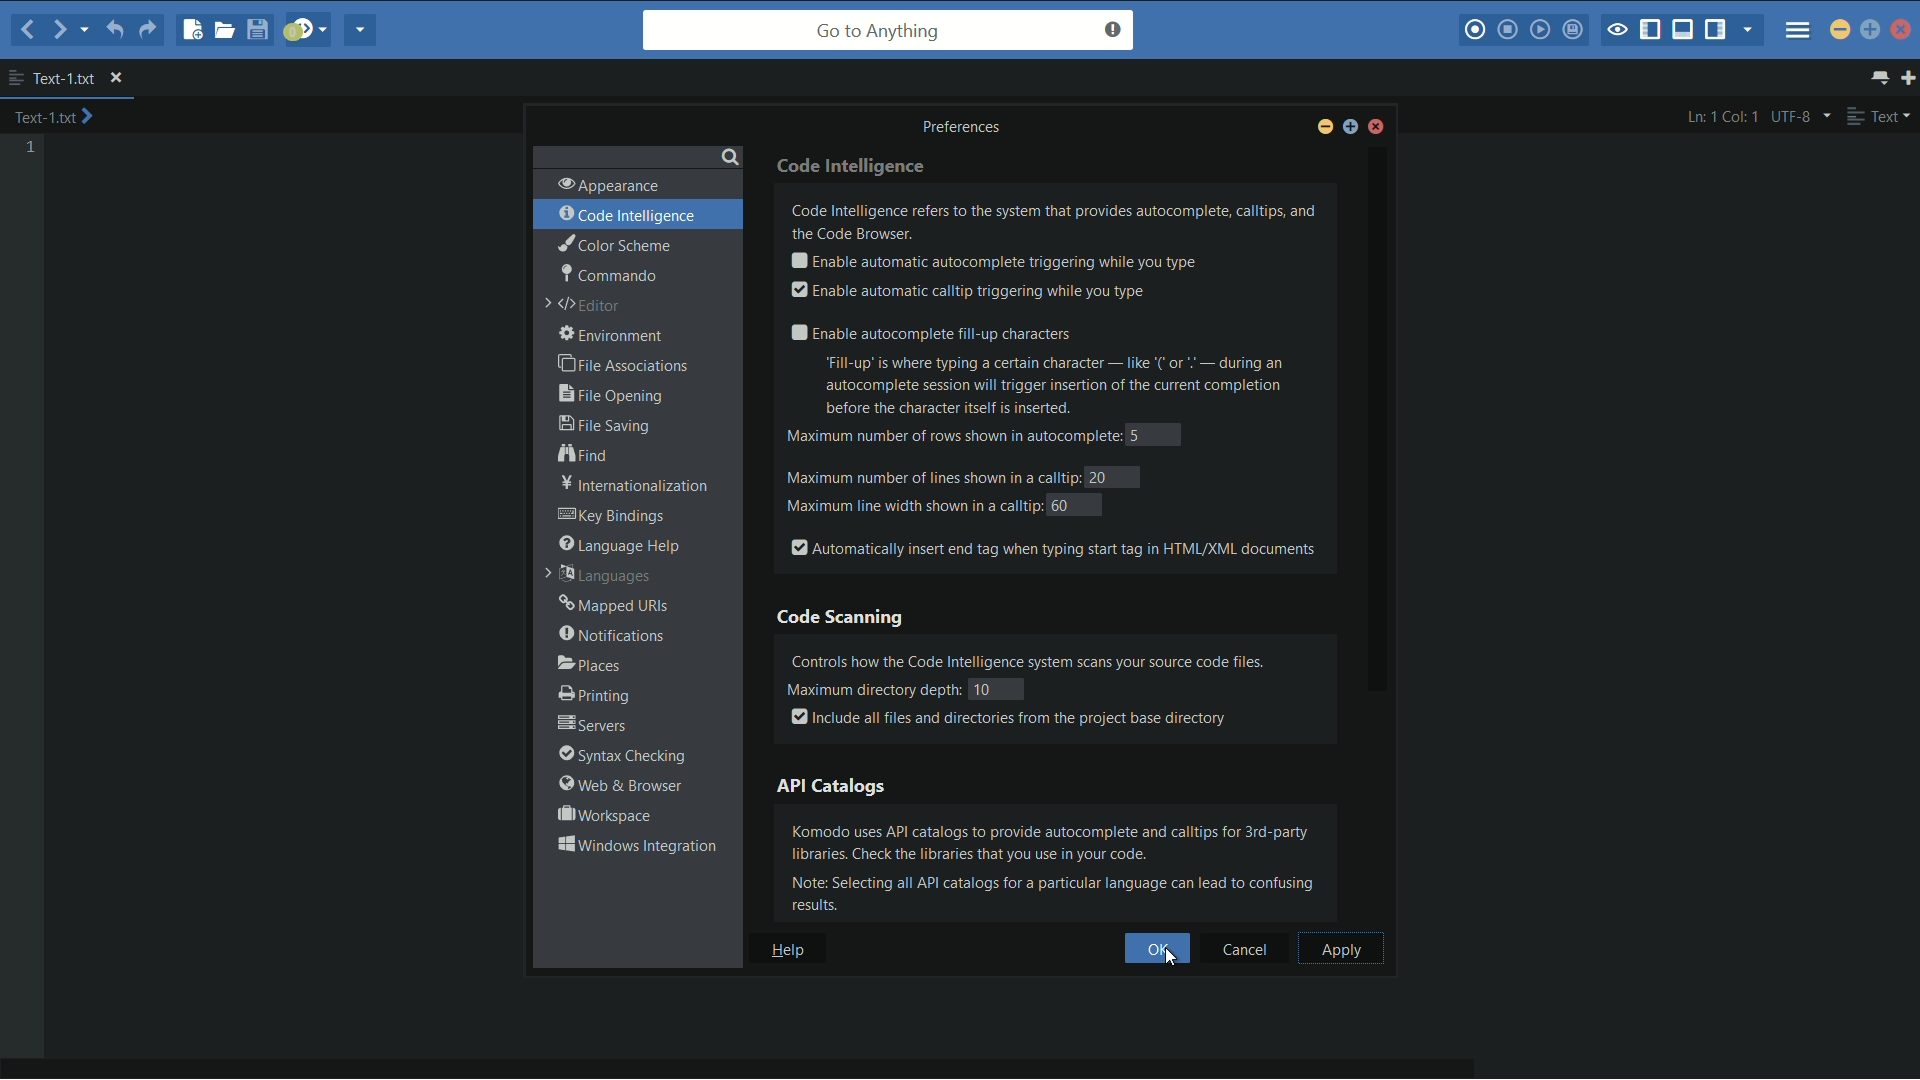 This screenshot has height=1080, width=1920. Describe the element at coordinates (615, 606) in the screenshot. I see `mapped urls` at that location.